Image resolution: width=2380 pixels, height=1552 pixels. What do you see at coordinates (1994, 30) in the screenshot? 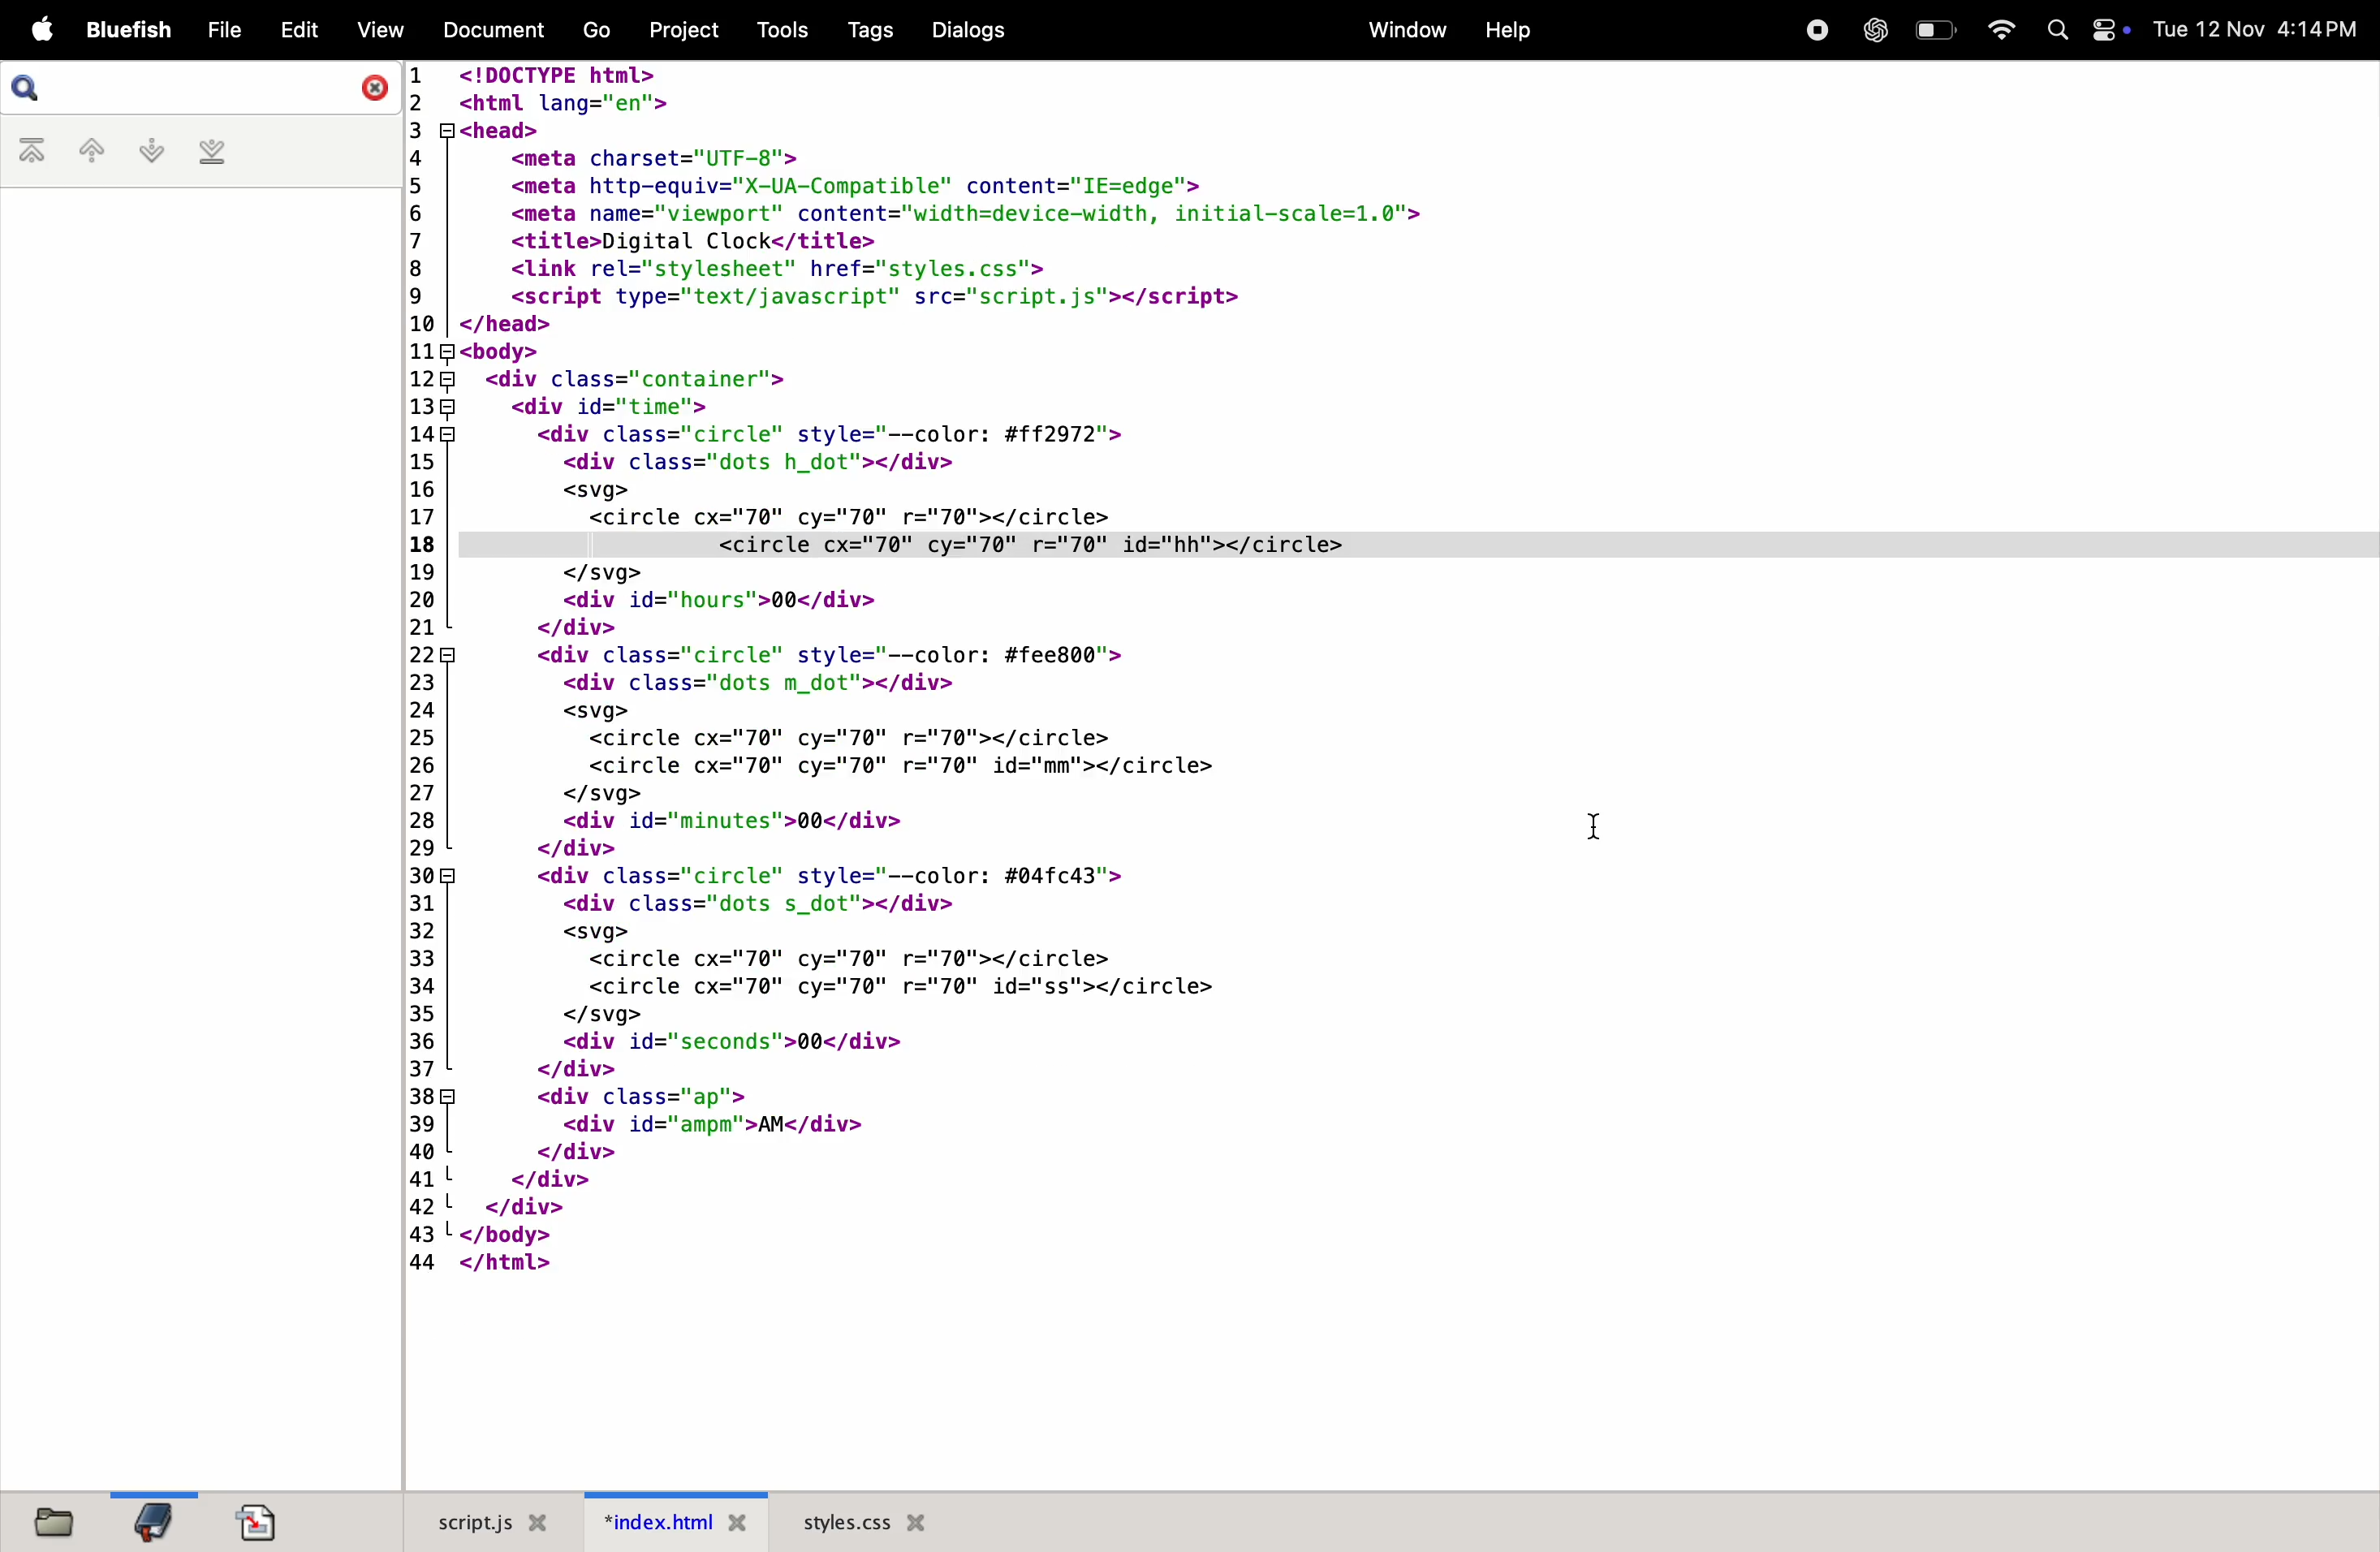
I see `wifi` at bounding box center [1994, 30].